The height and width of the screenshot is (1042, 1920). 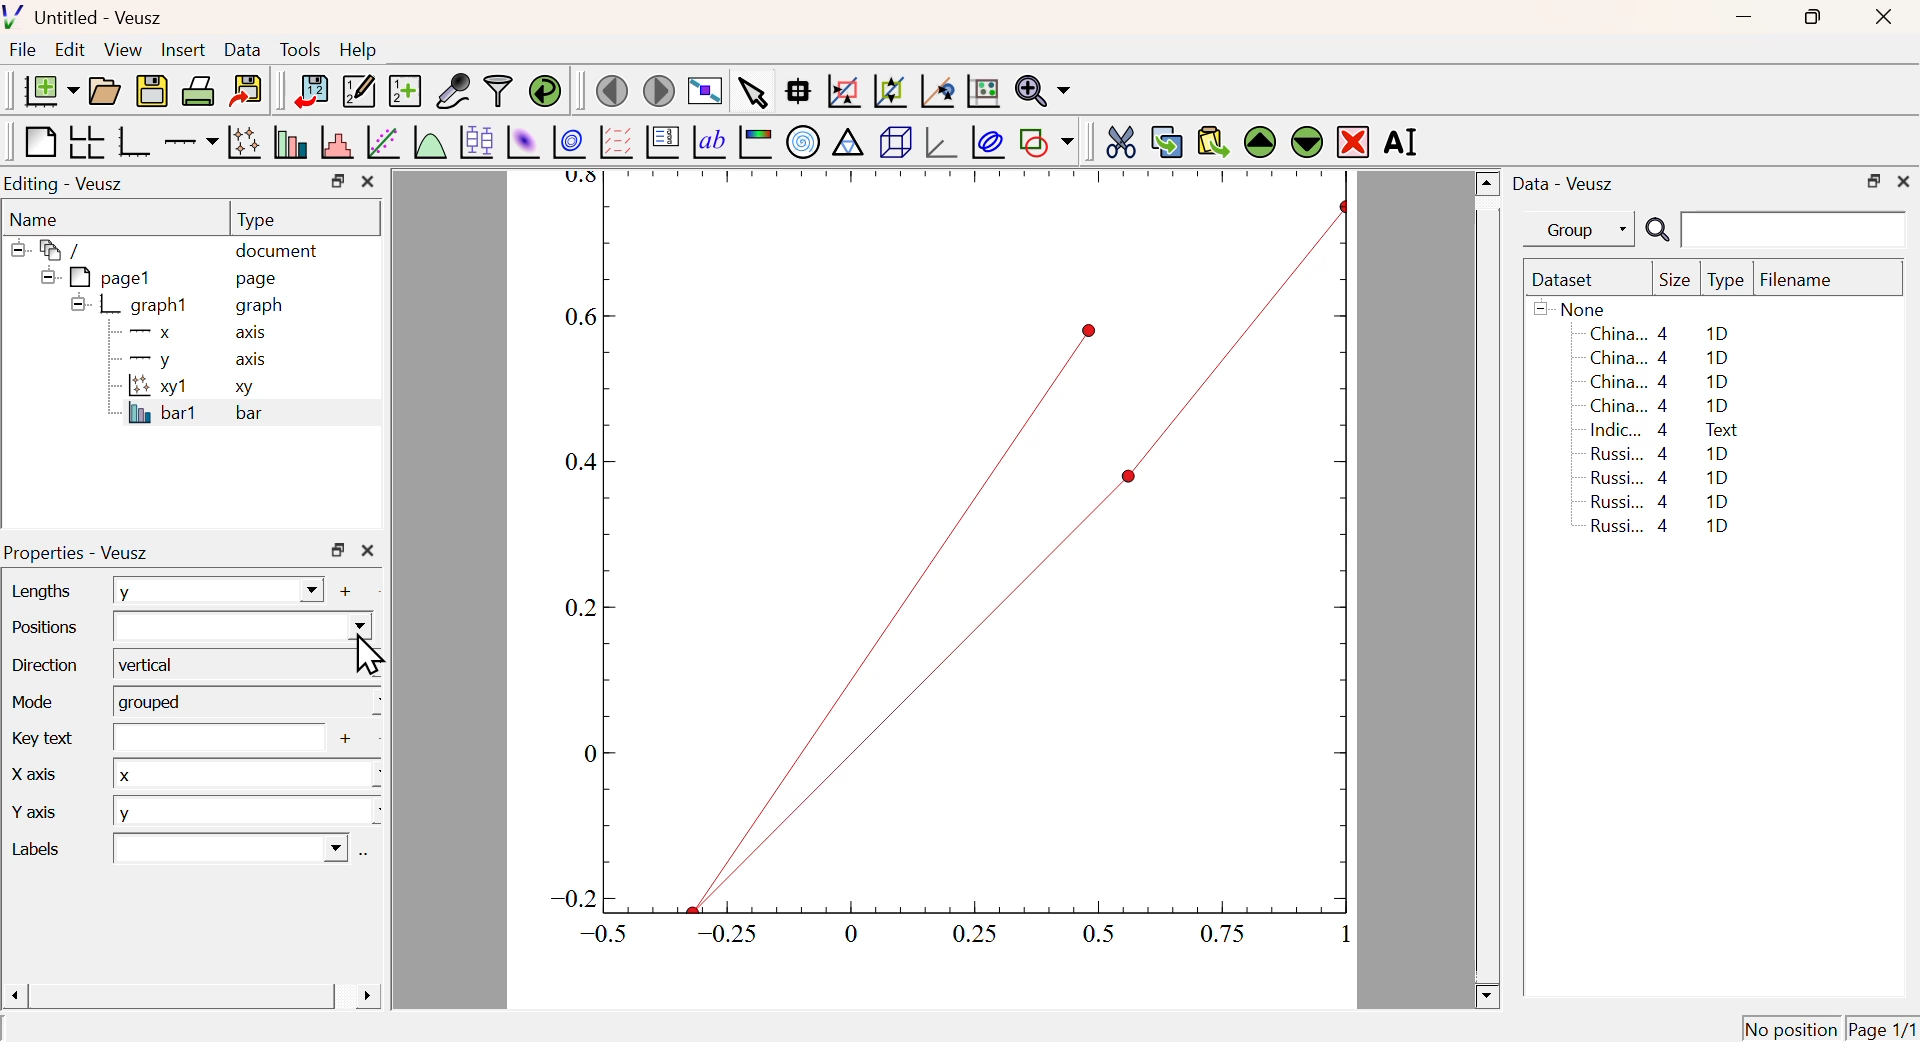 What do you see at coordinates (454, 89) in the screenshot?
I see `Capture Remote Data` at bounding box center [454, 89].